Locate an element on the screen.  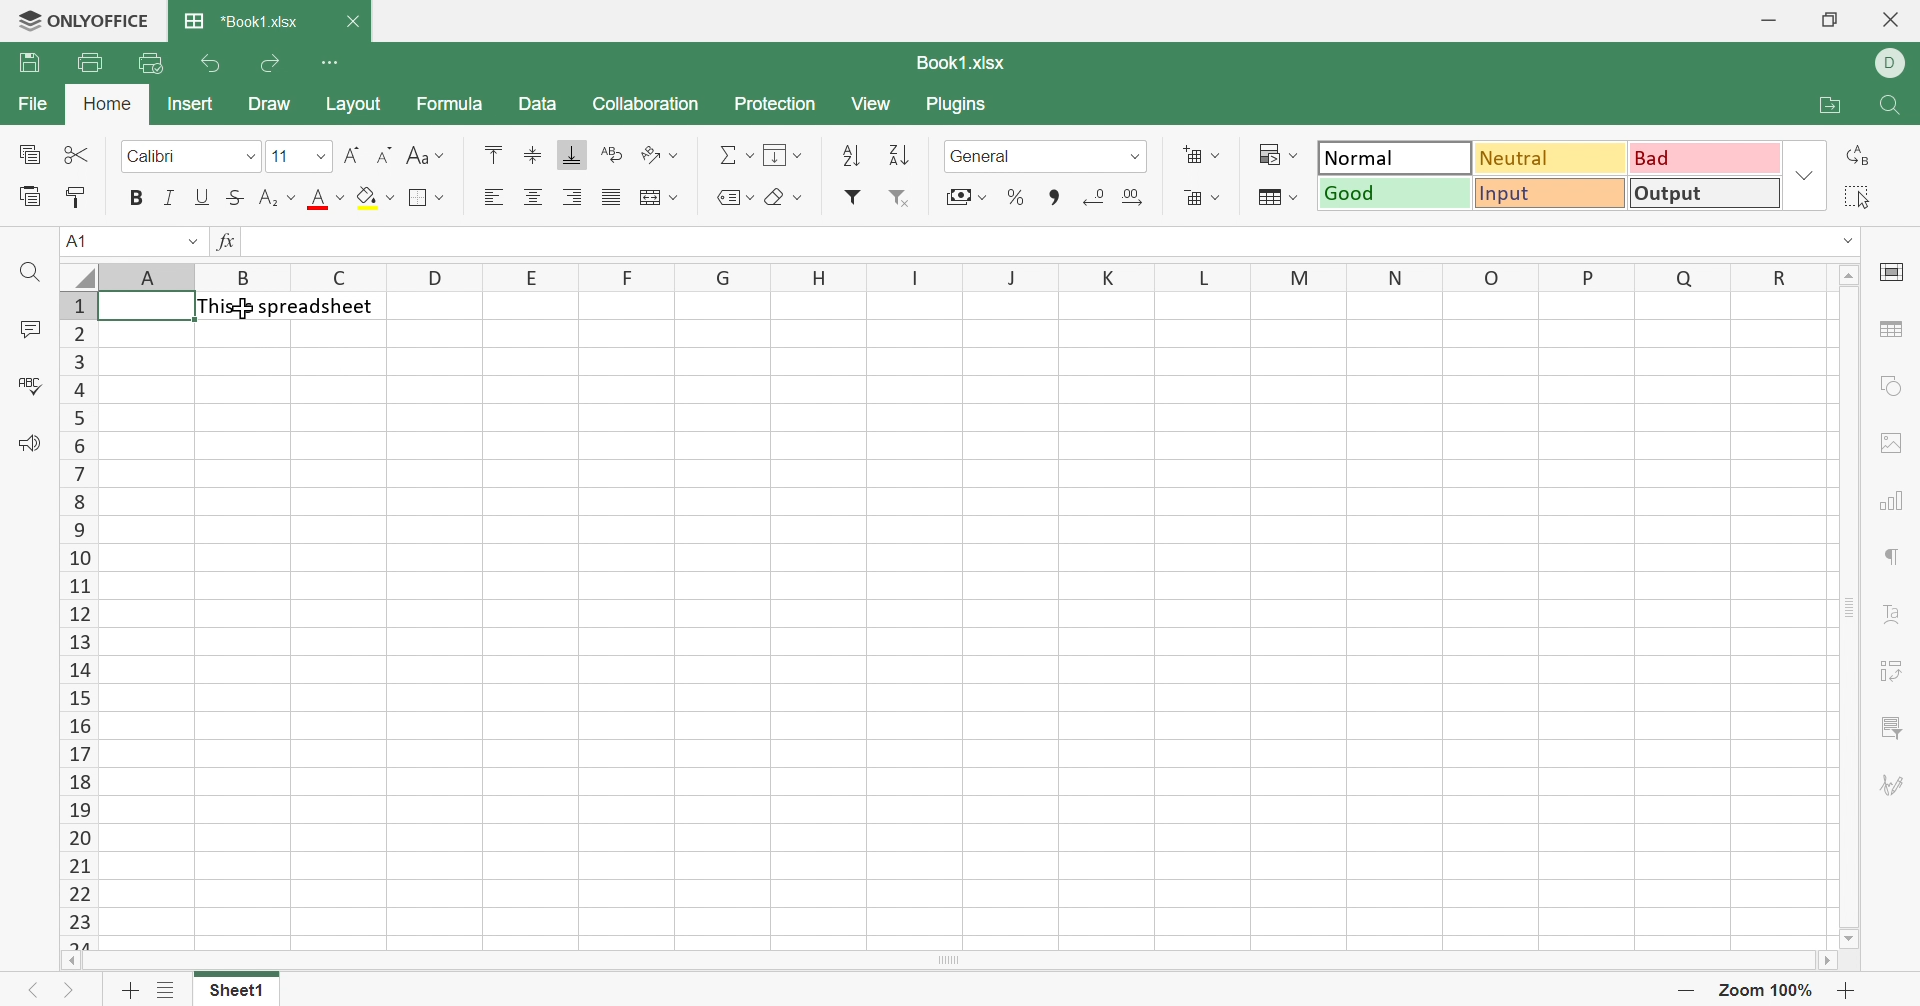
Bold is located at coordinates (137, 198).